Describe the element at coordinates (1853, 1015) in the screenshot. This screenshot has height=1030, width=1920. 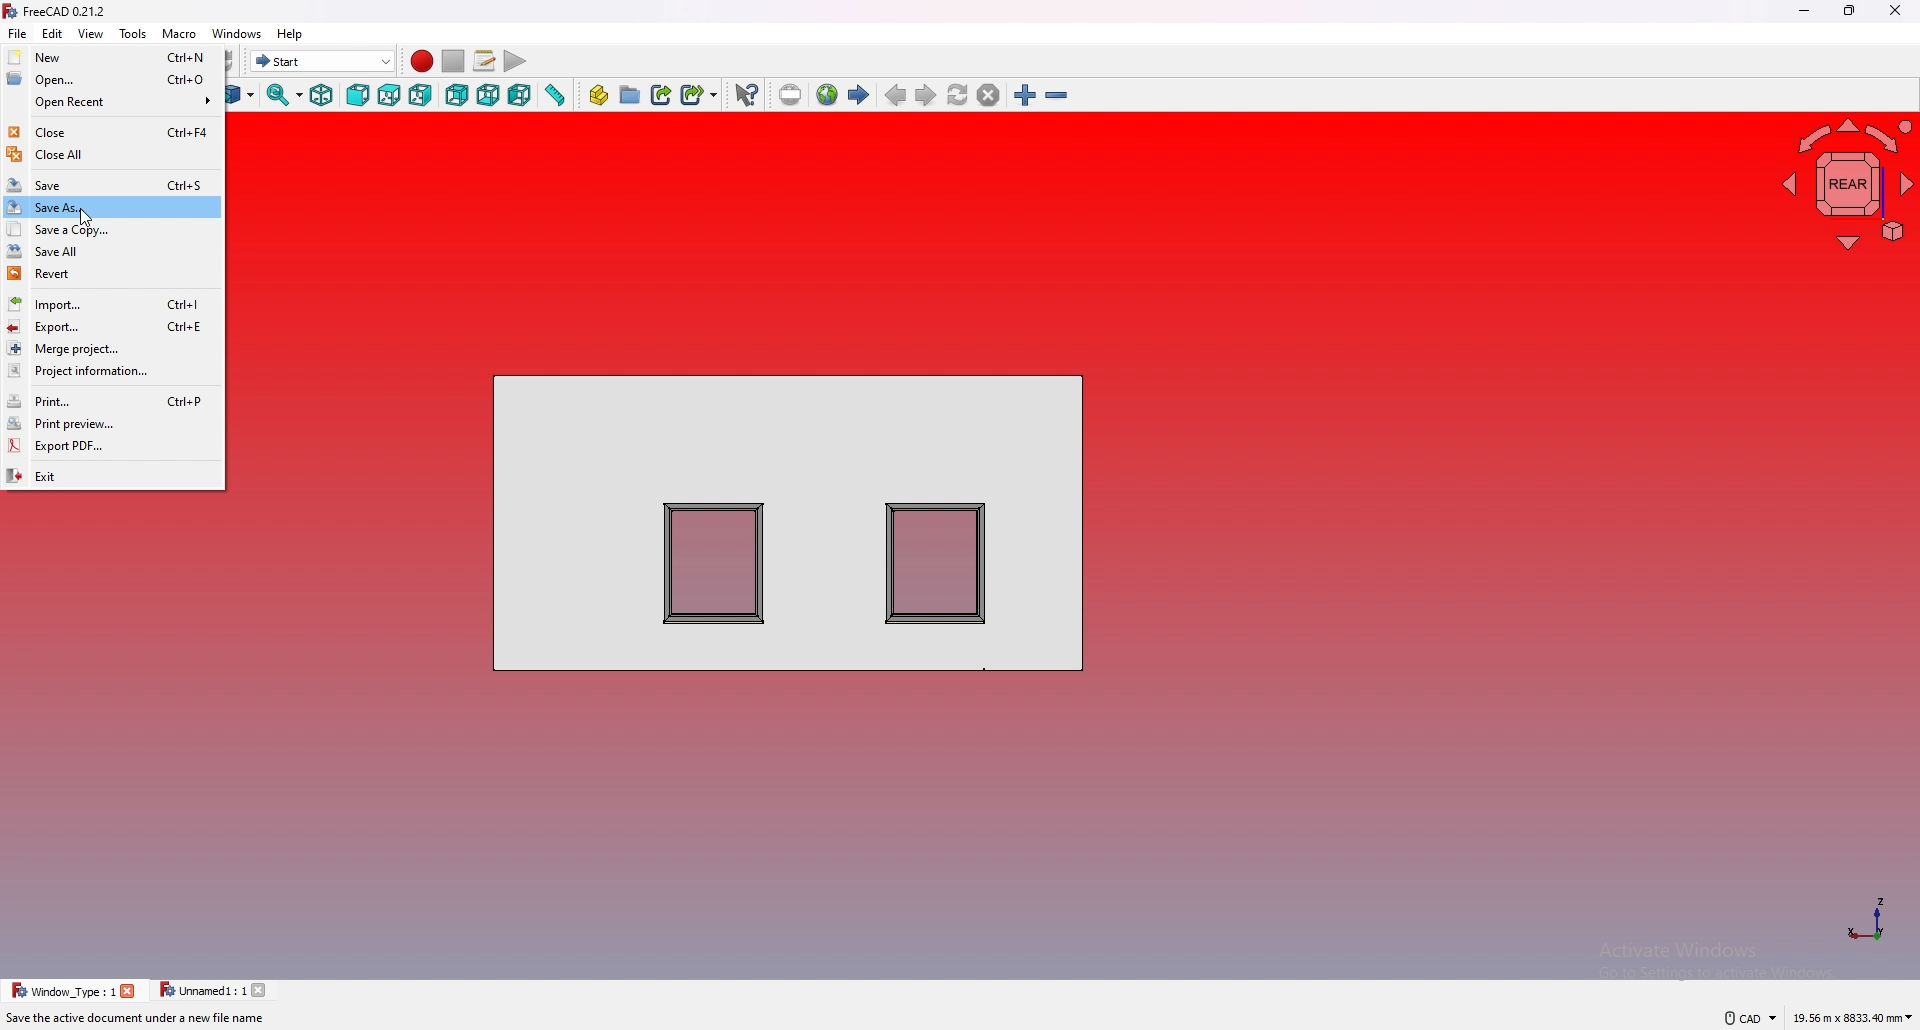
I see `19.56 m x 8833.40 mm ` at that location.